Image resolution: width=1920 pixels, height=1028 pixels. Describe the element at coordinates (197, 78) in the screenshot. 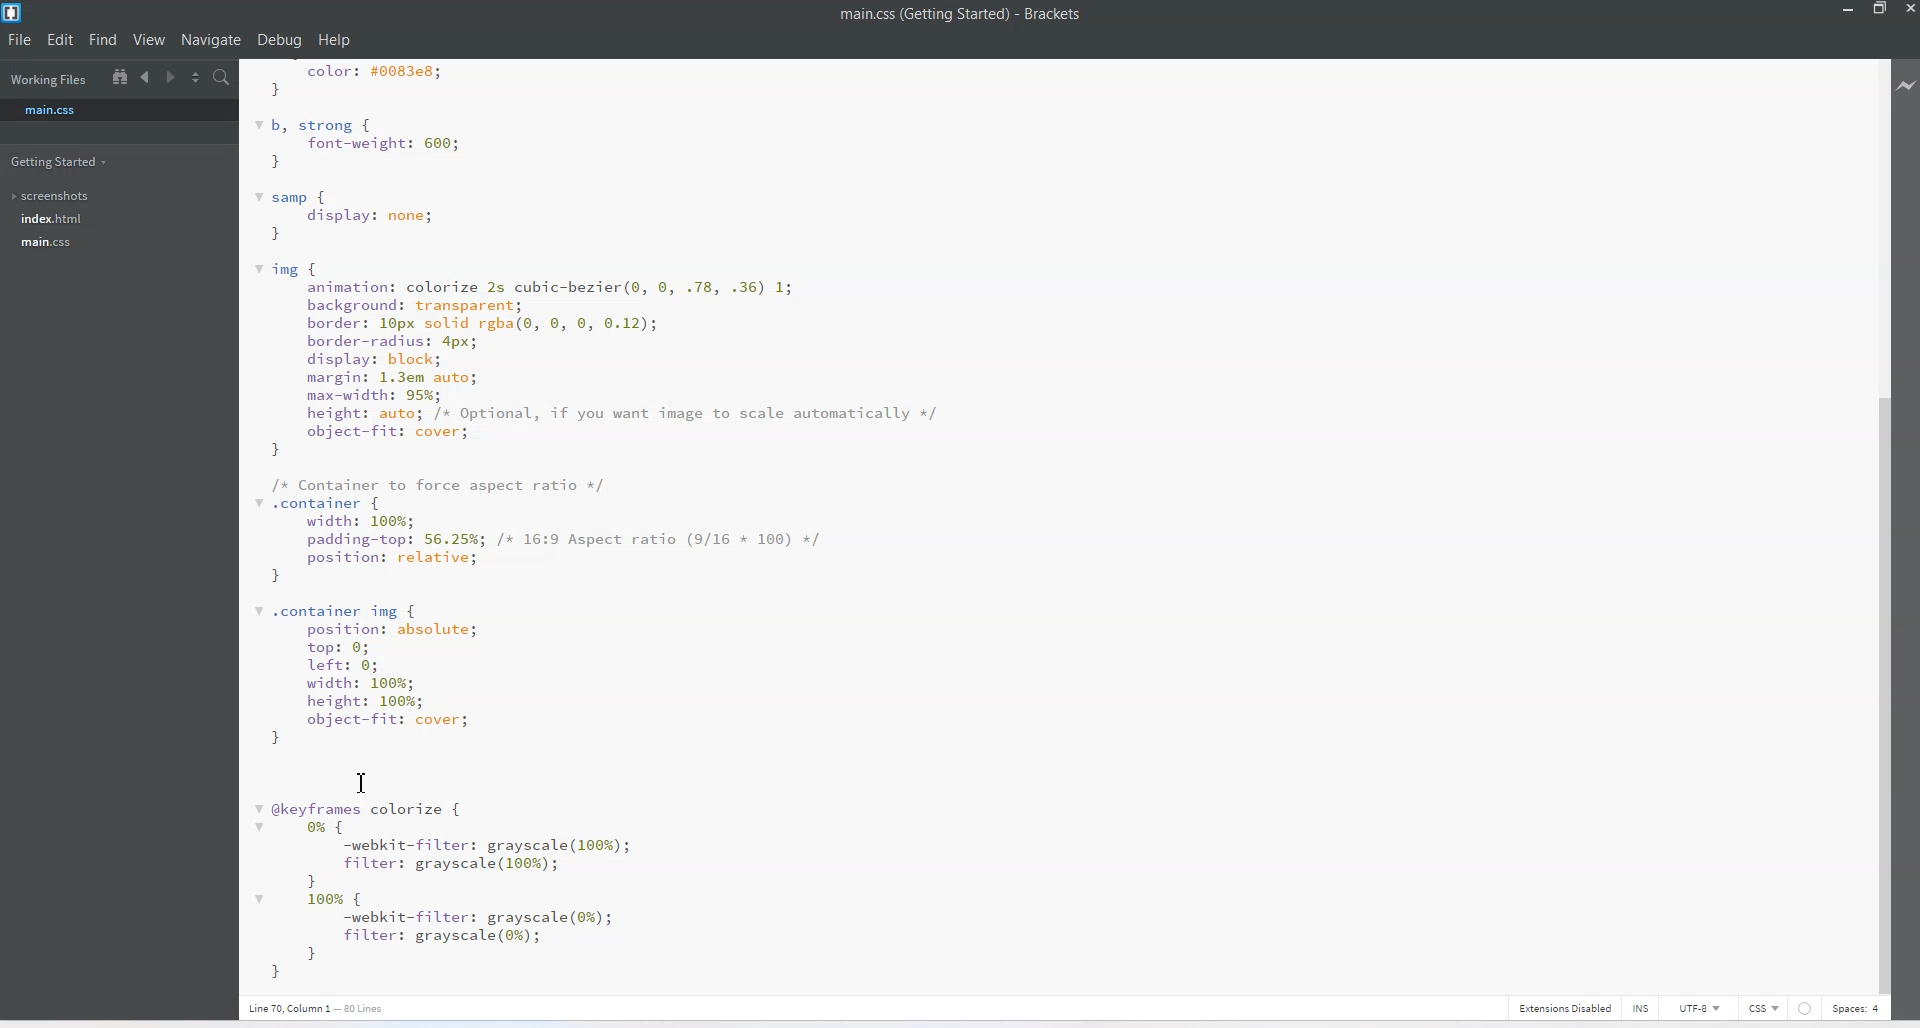

I see `Split the editor vertically or Horizontally` at that location.